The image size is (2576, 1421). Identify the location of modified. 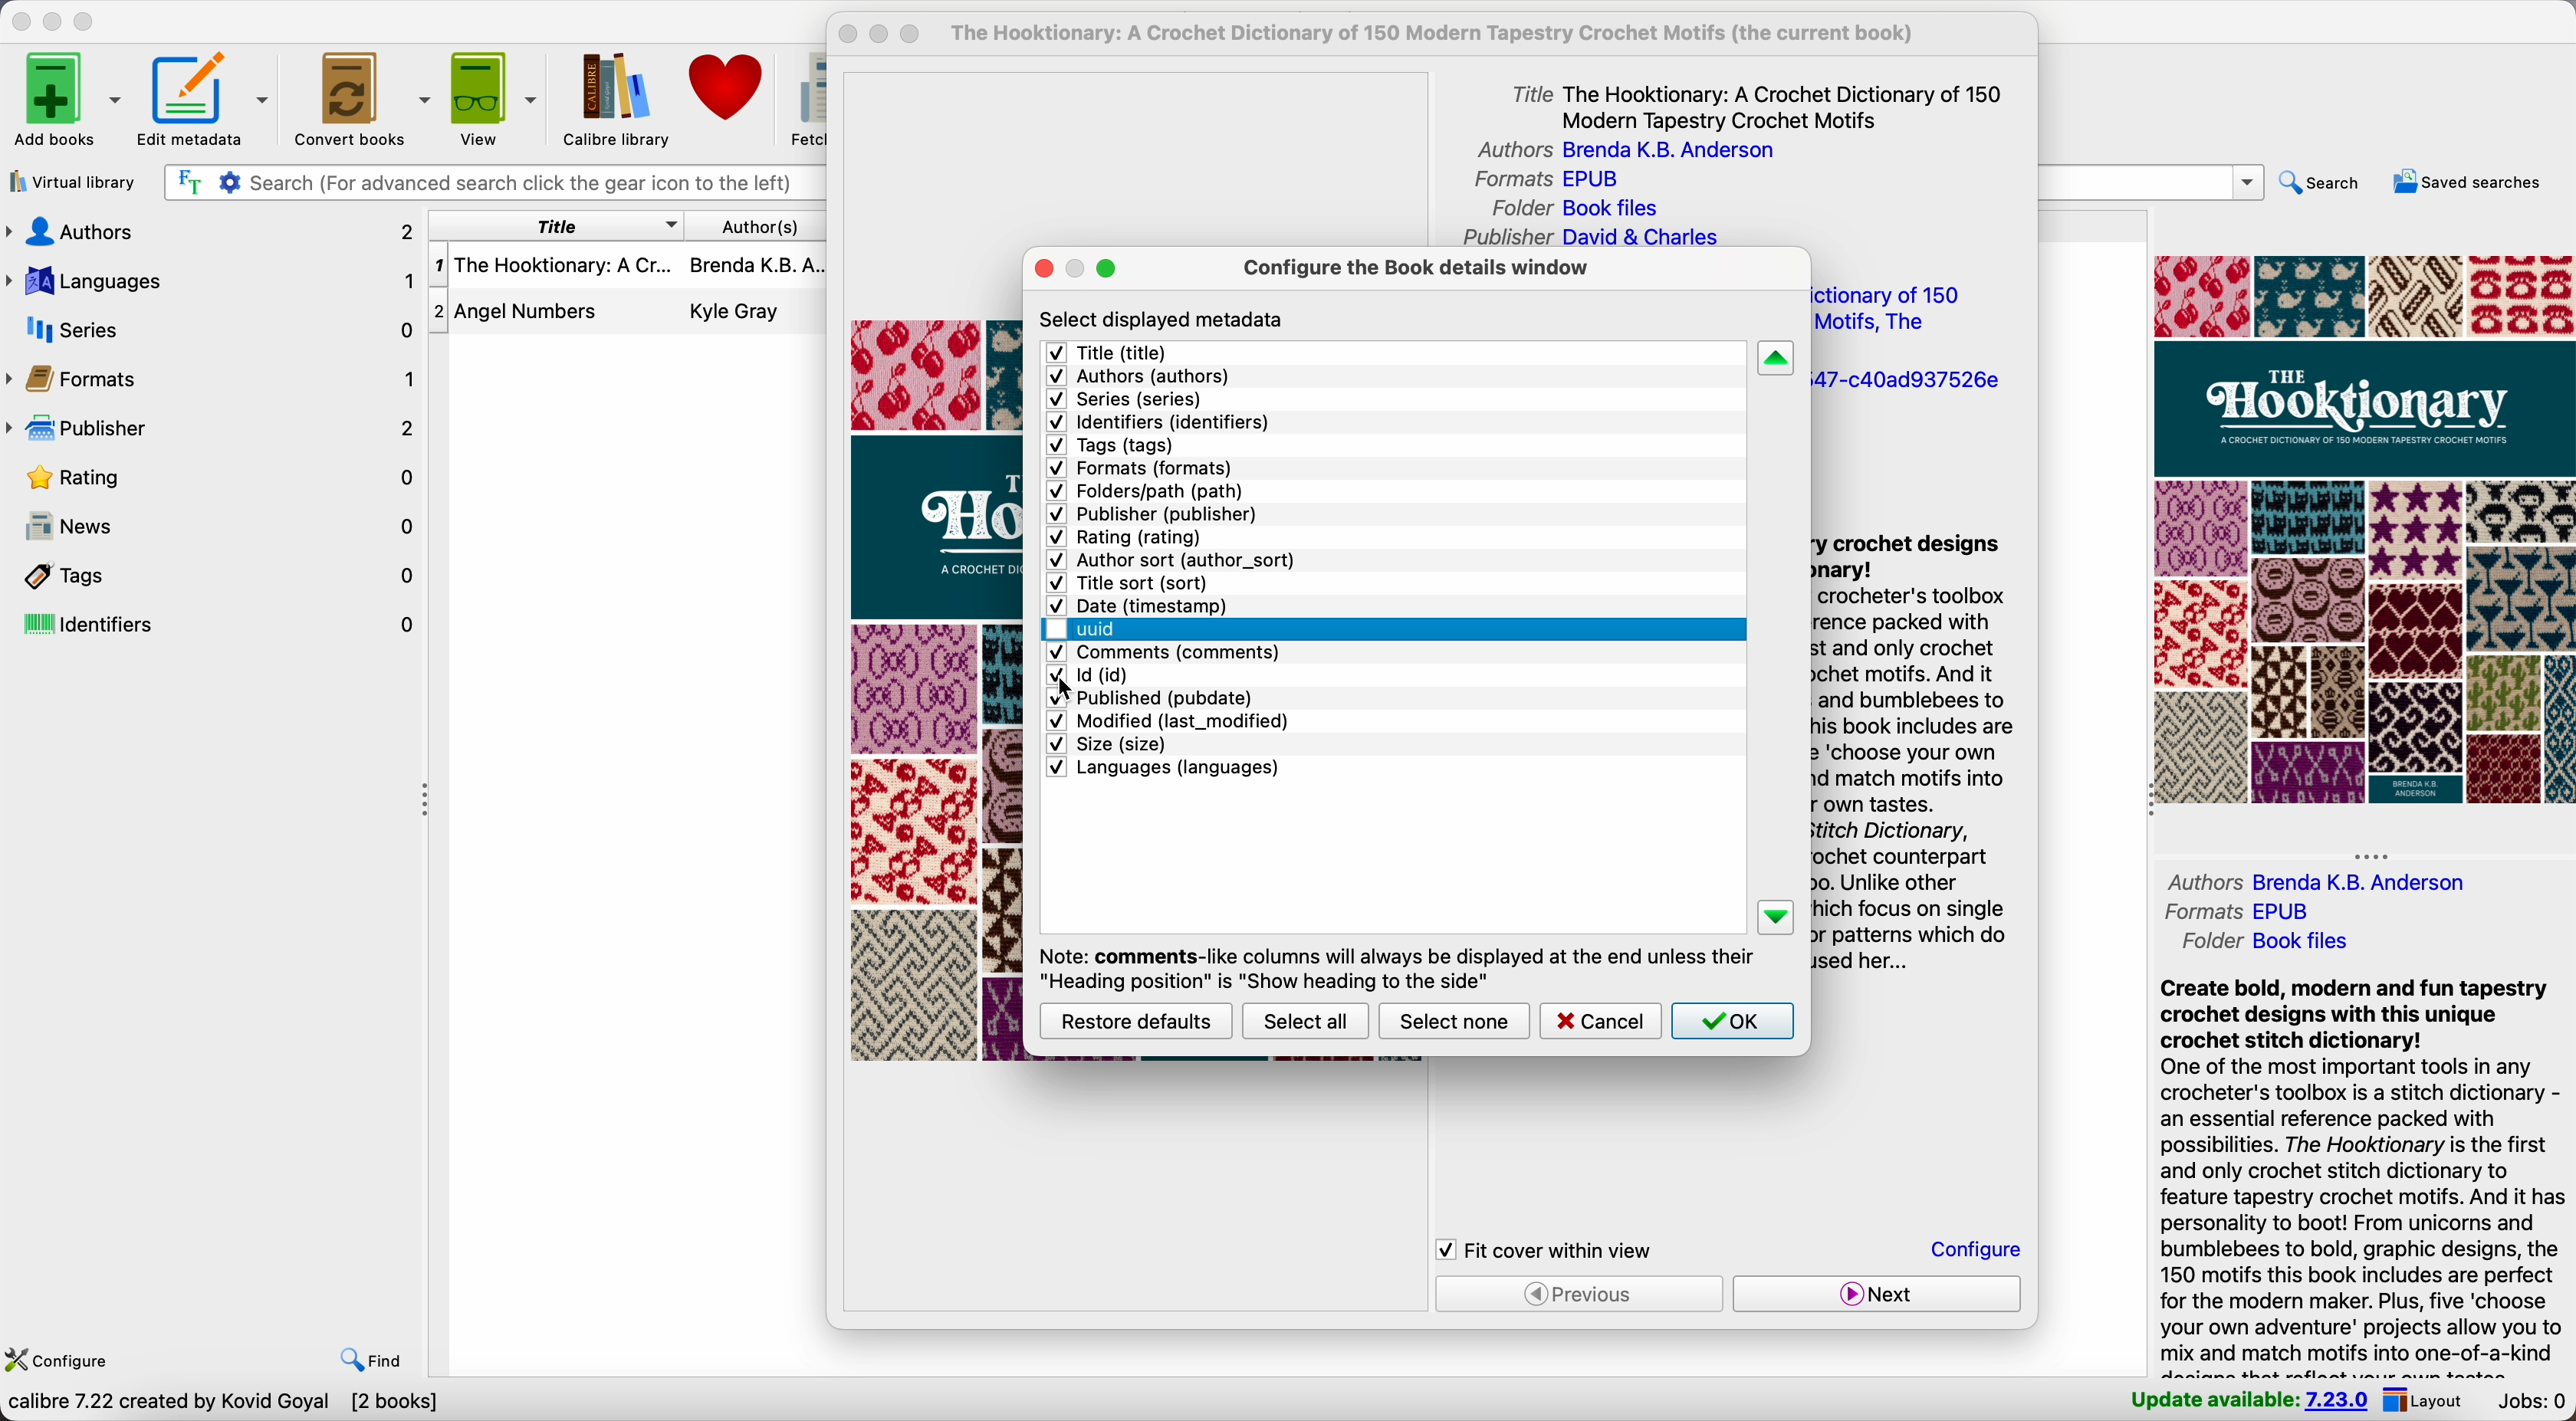
(1168, 720).